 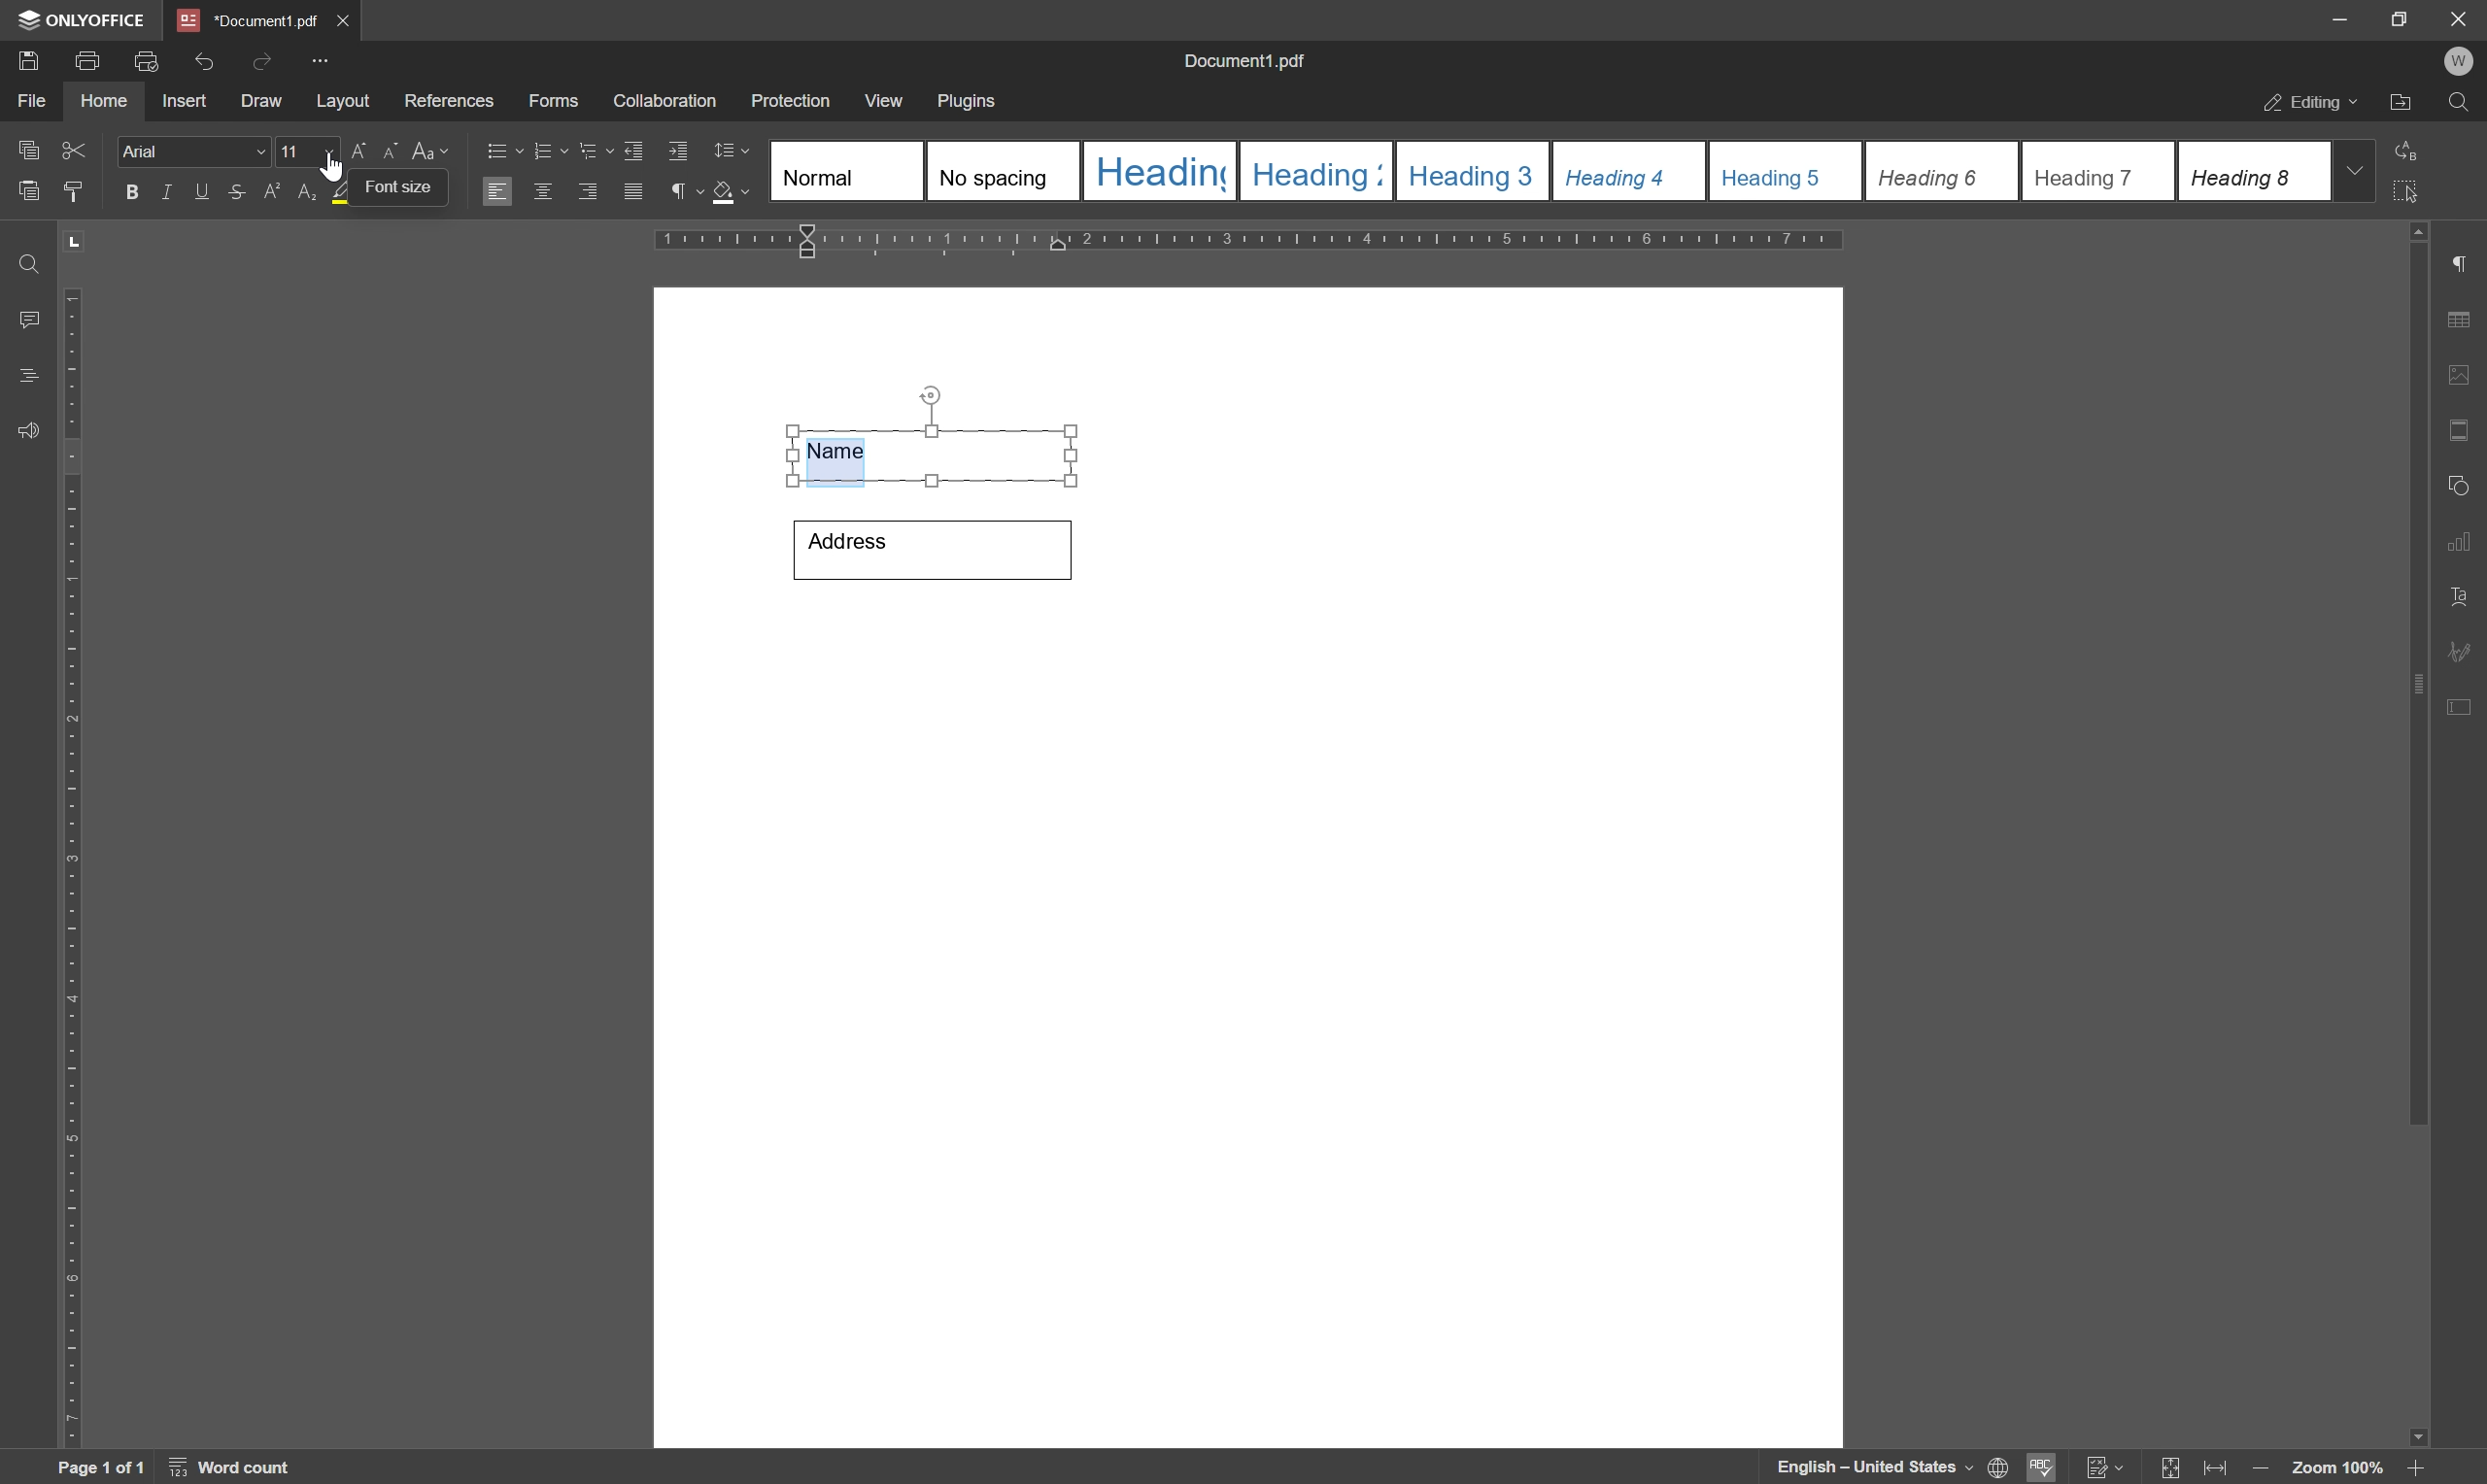 What do you see at coordinates (2464, 107) in the screenshot?
I see `find` at bounding box center [2464, 107].